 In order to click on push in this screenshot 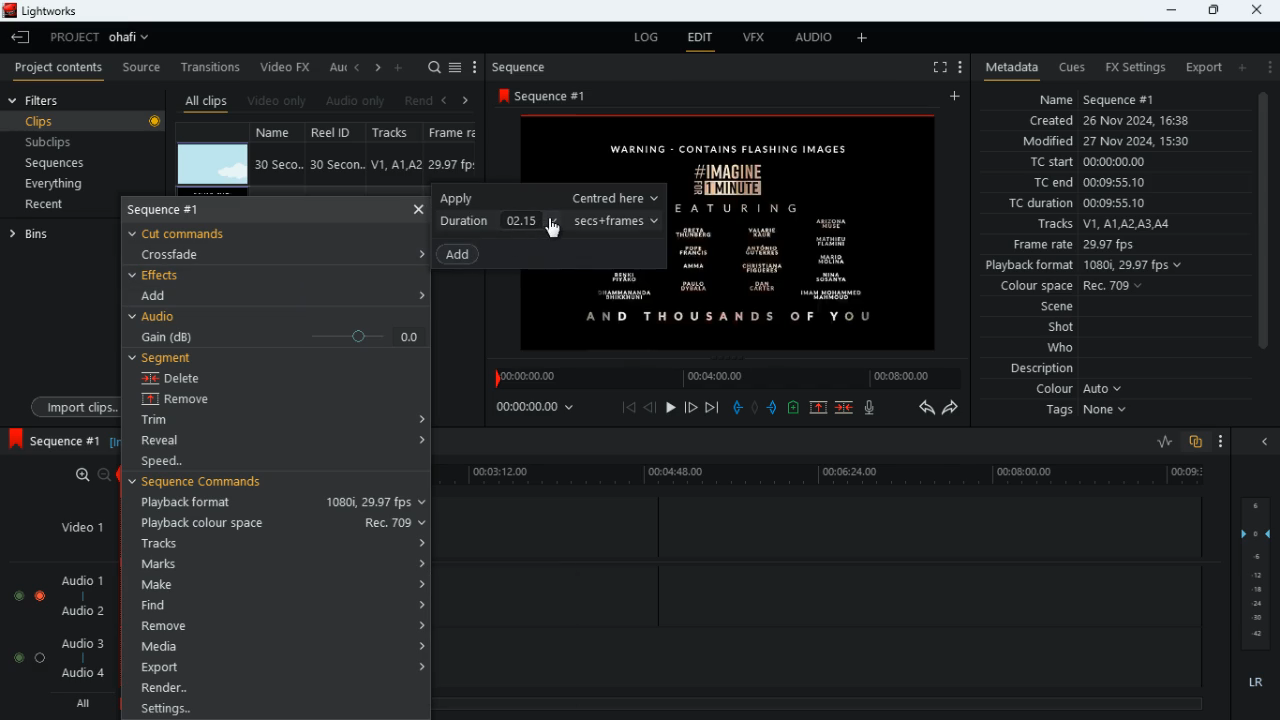, I will do `click(775, 409)`.